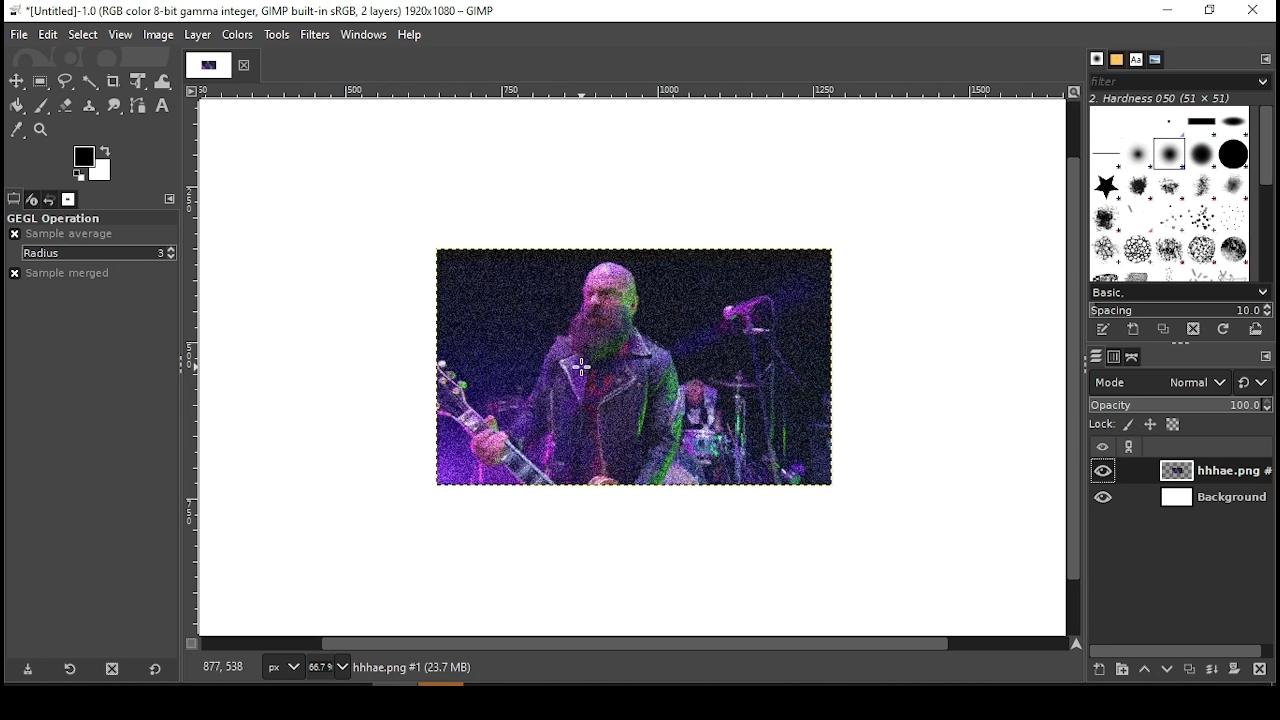 Image resolution: width=1280 pixels, height=720 pixels. I want to click on sample merged, so click(65, 273).